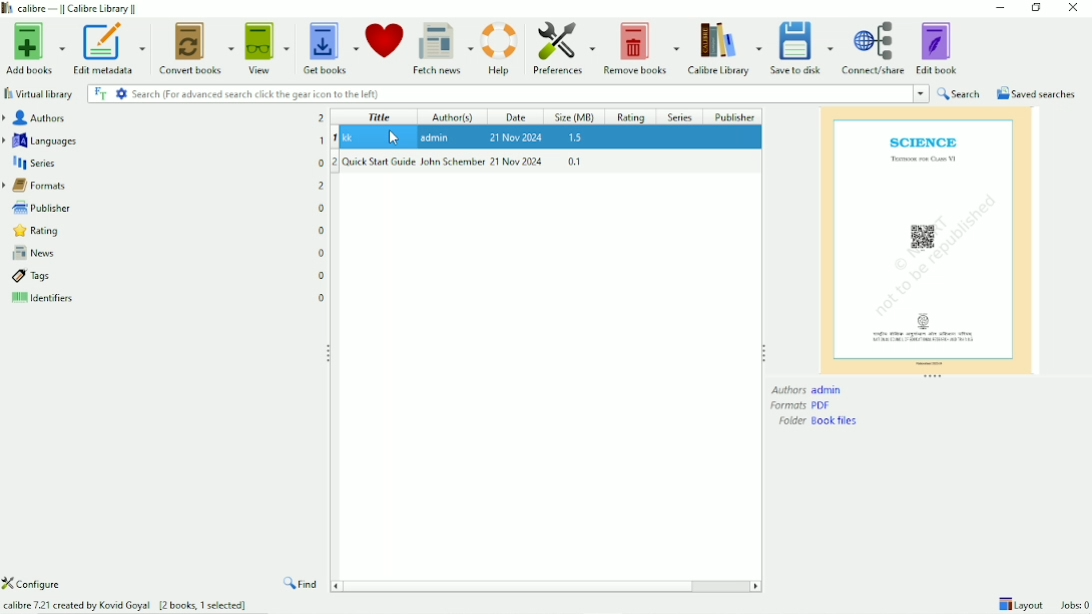 Image resolution: width=1092 pixels, height=614 pixels. What do you see at coordinates (42, 140) in the screenshot?
I see `Languages` at bounding box center [42, 140].